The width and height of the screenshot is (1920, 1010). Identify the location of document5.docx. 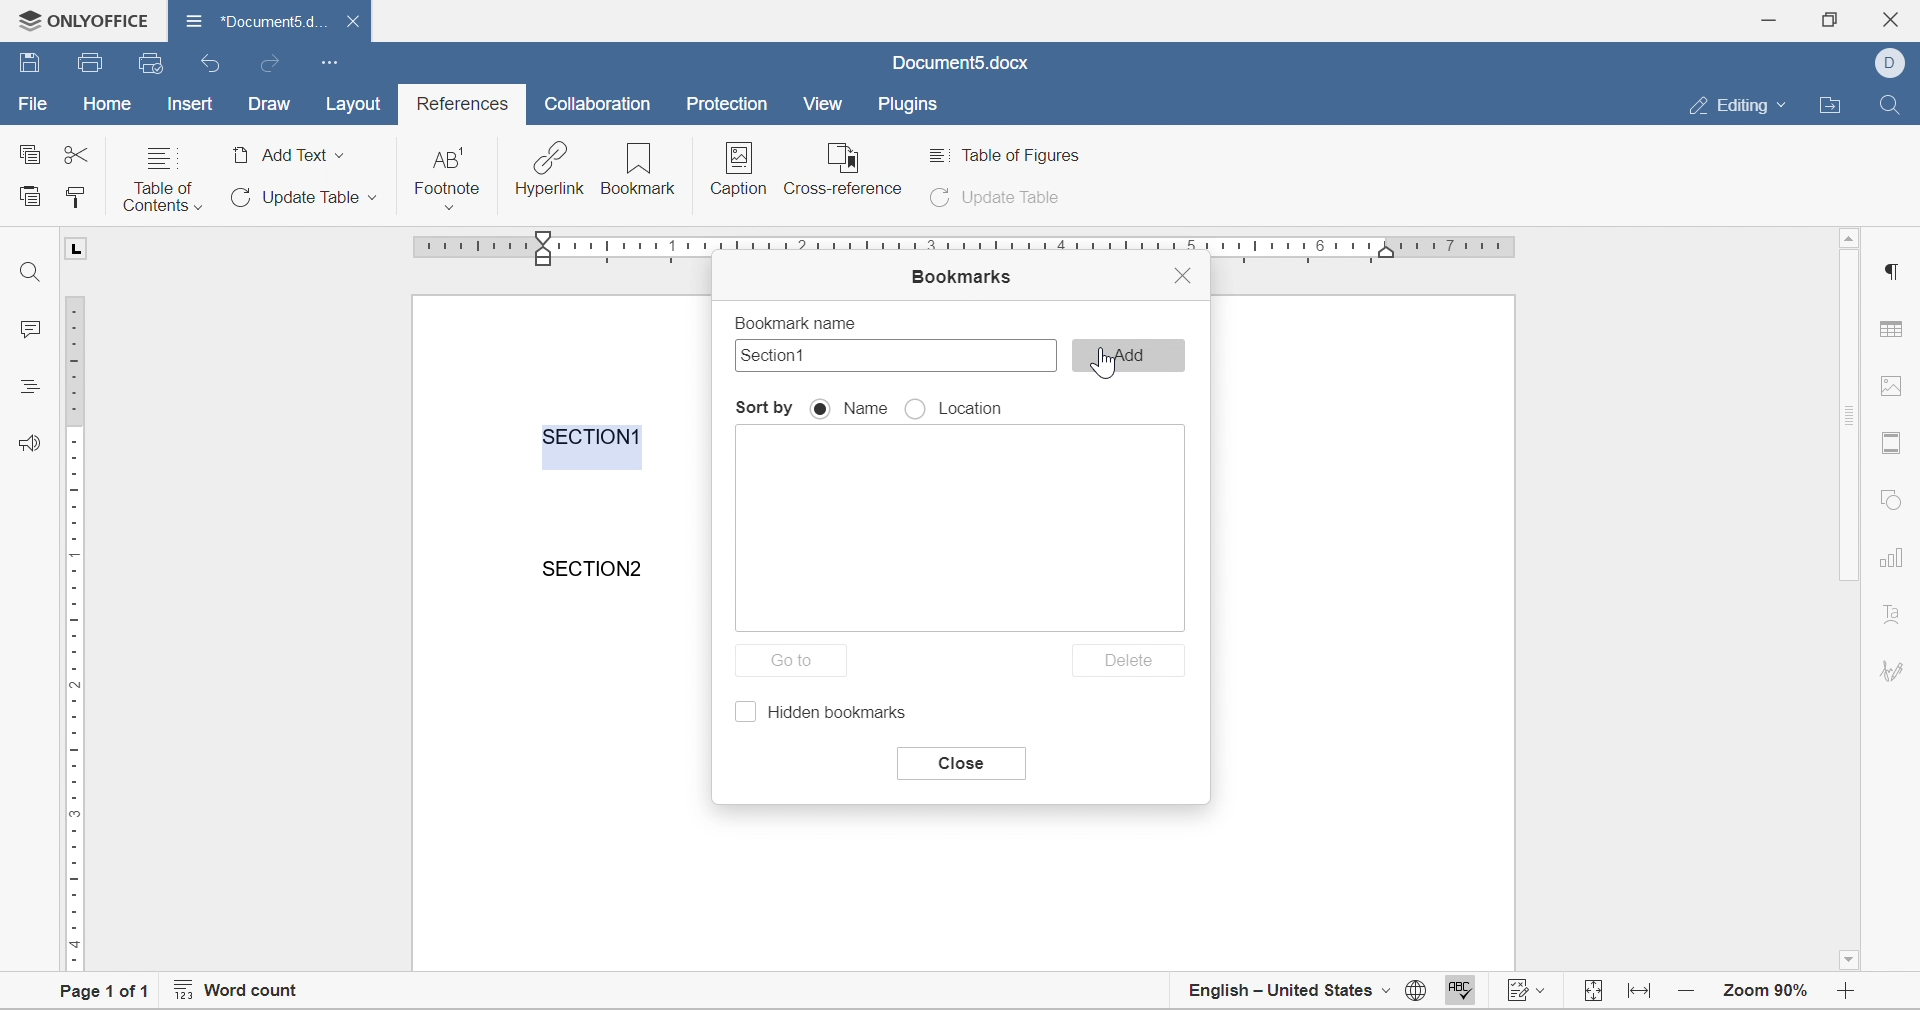
(959, 63).